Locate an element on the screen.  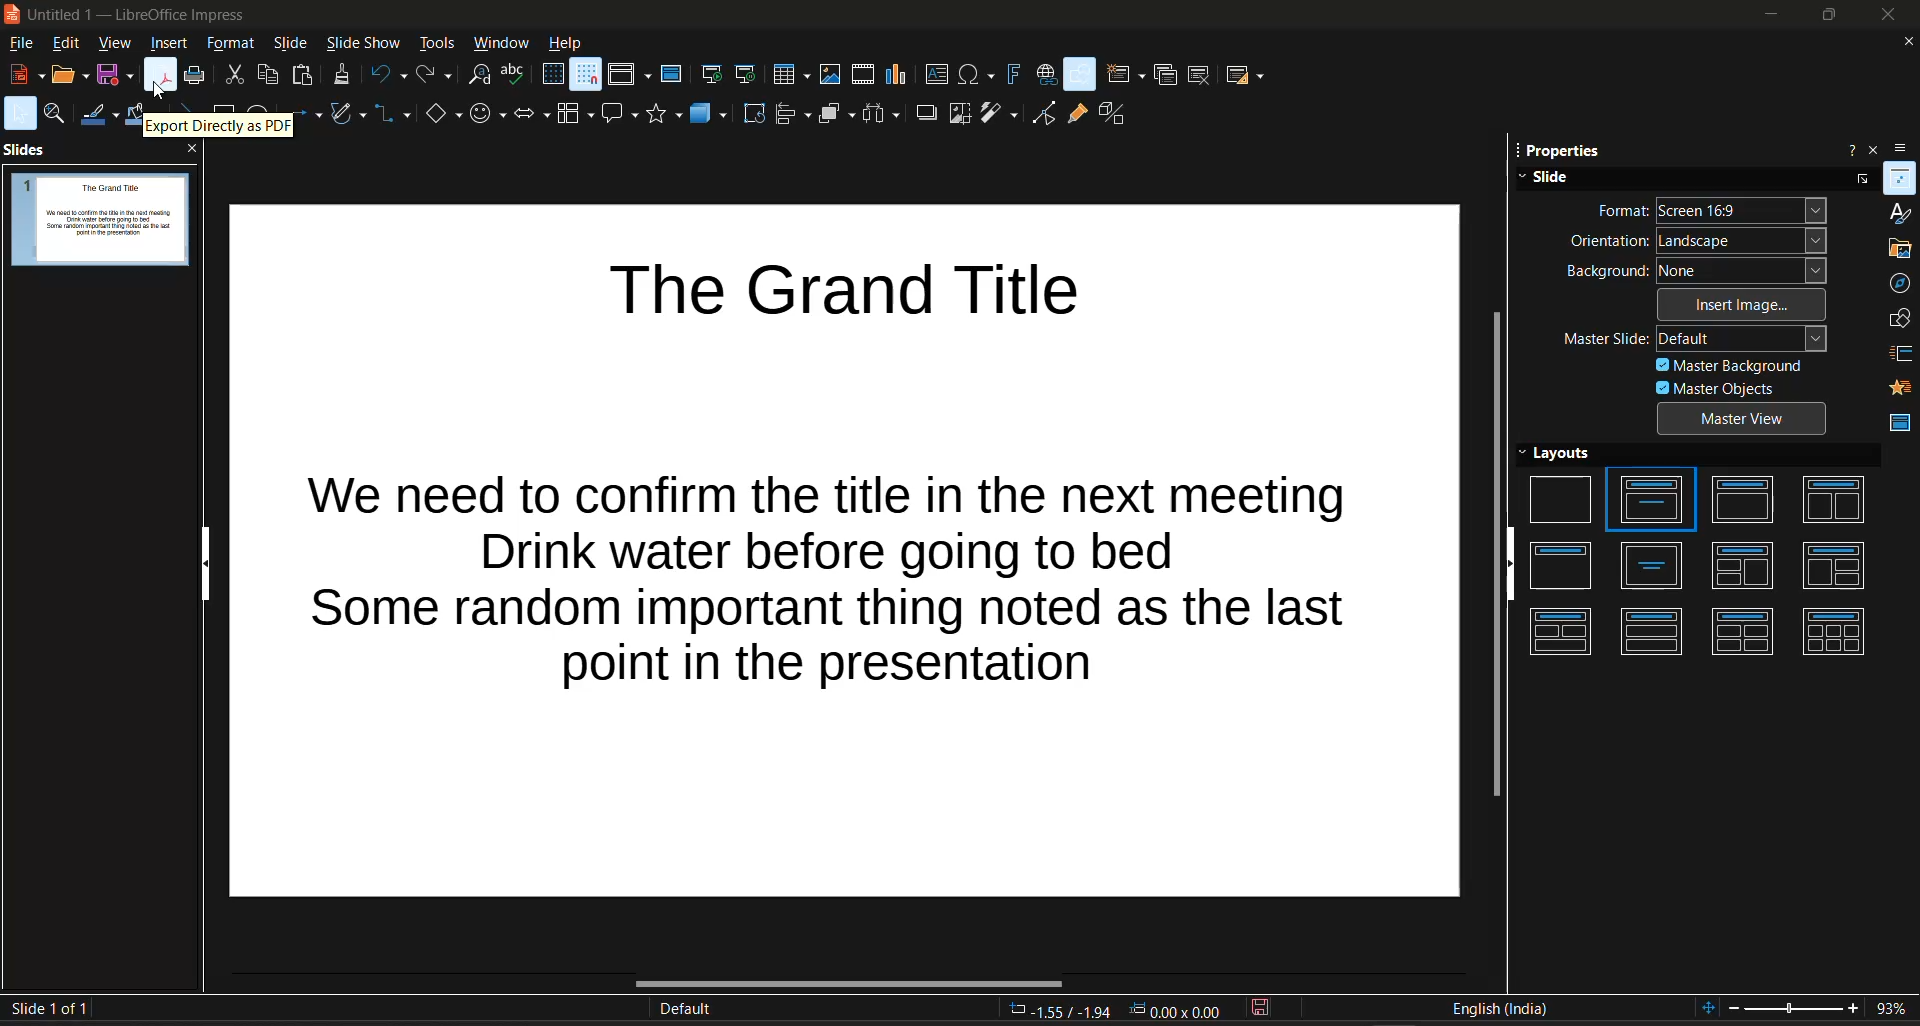
horizontal scroll bar is located at coordinates (848, 981).